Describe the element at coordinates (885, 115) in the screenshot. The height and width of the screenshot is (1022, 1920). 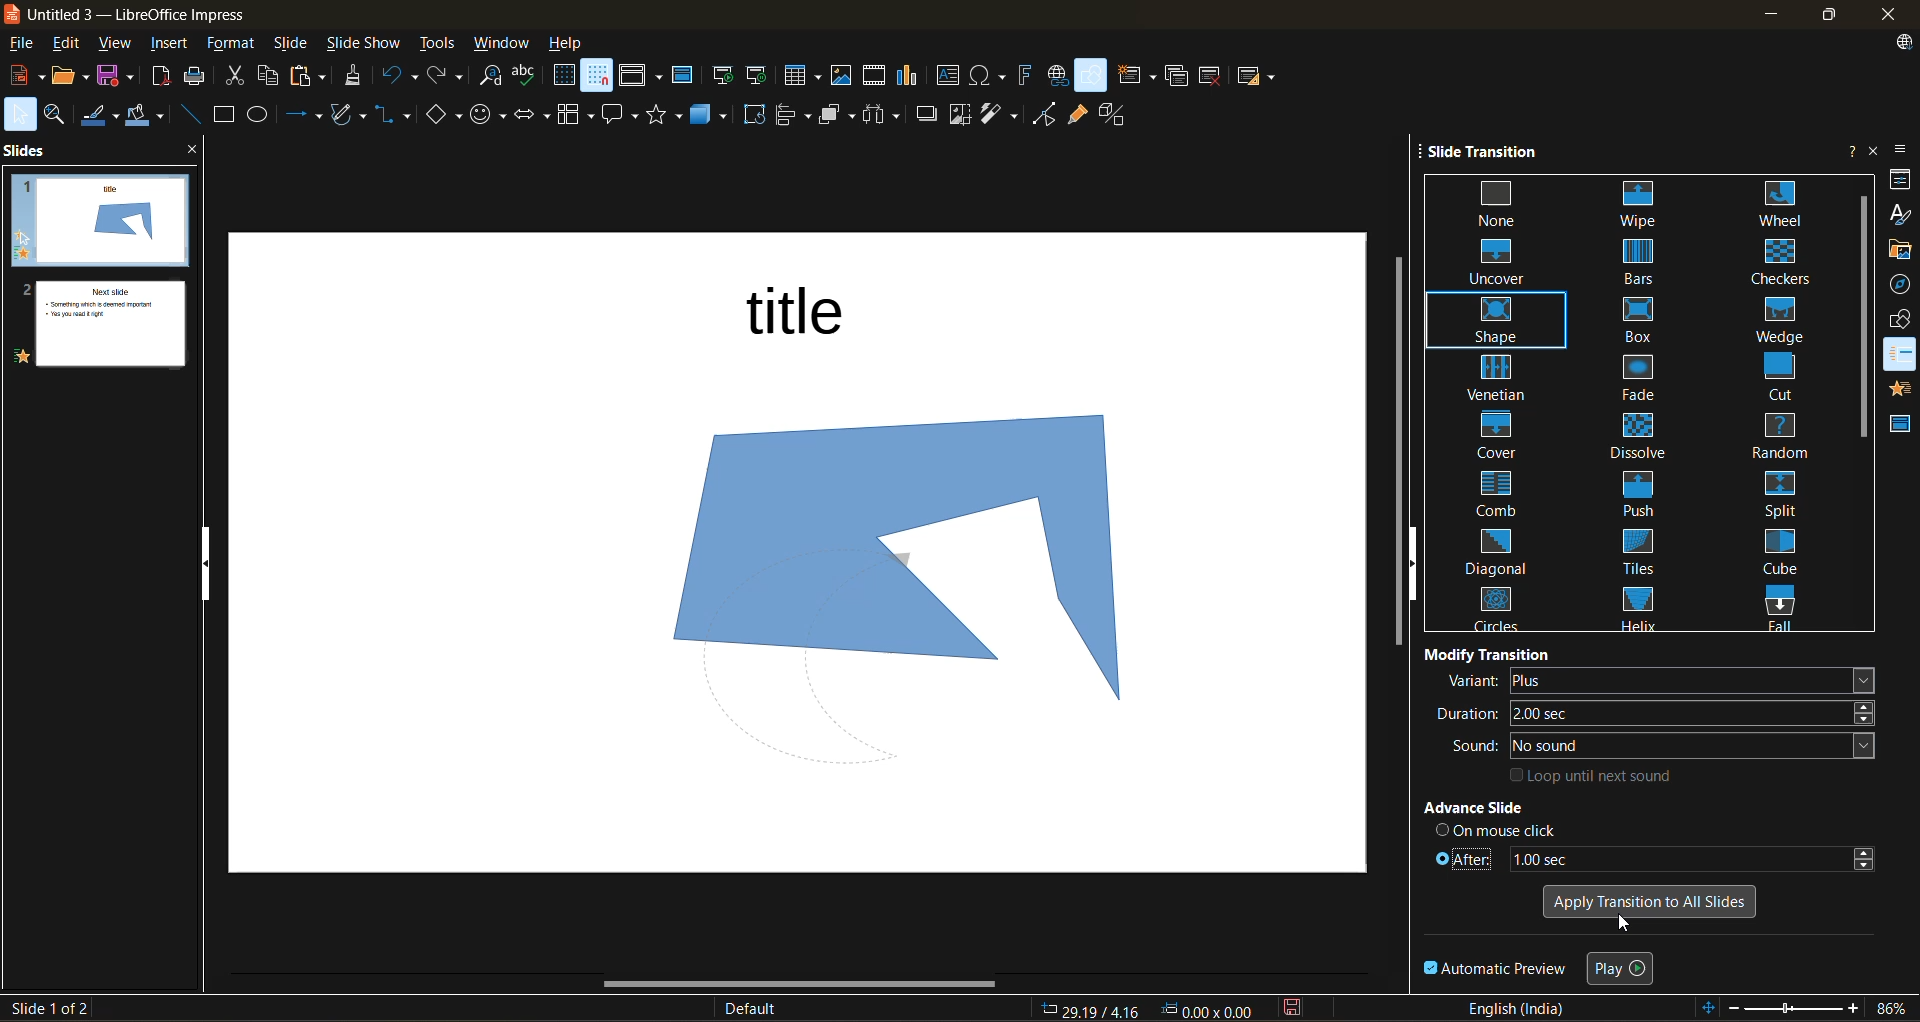
I see `distribute` at that location.